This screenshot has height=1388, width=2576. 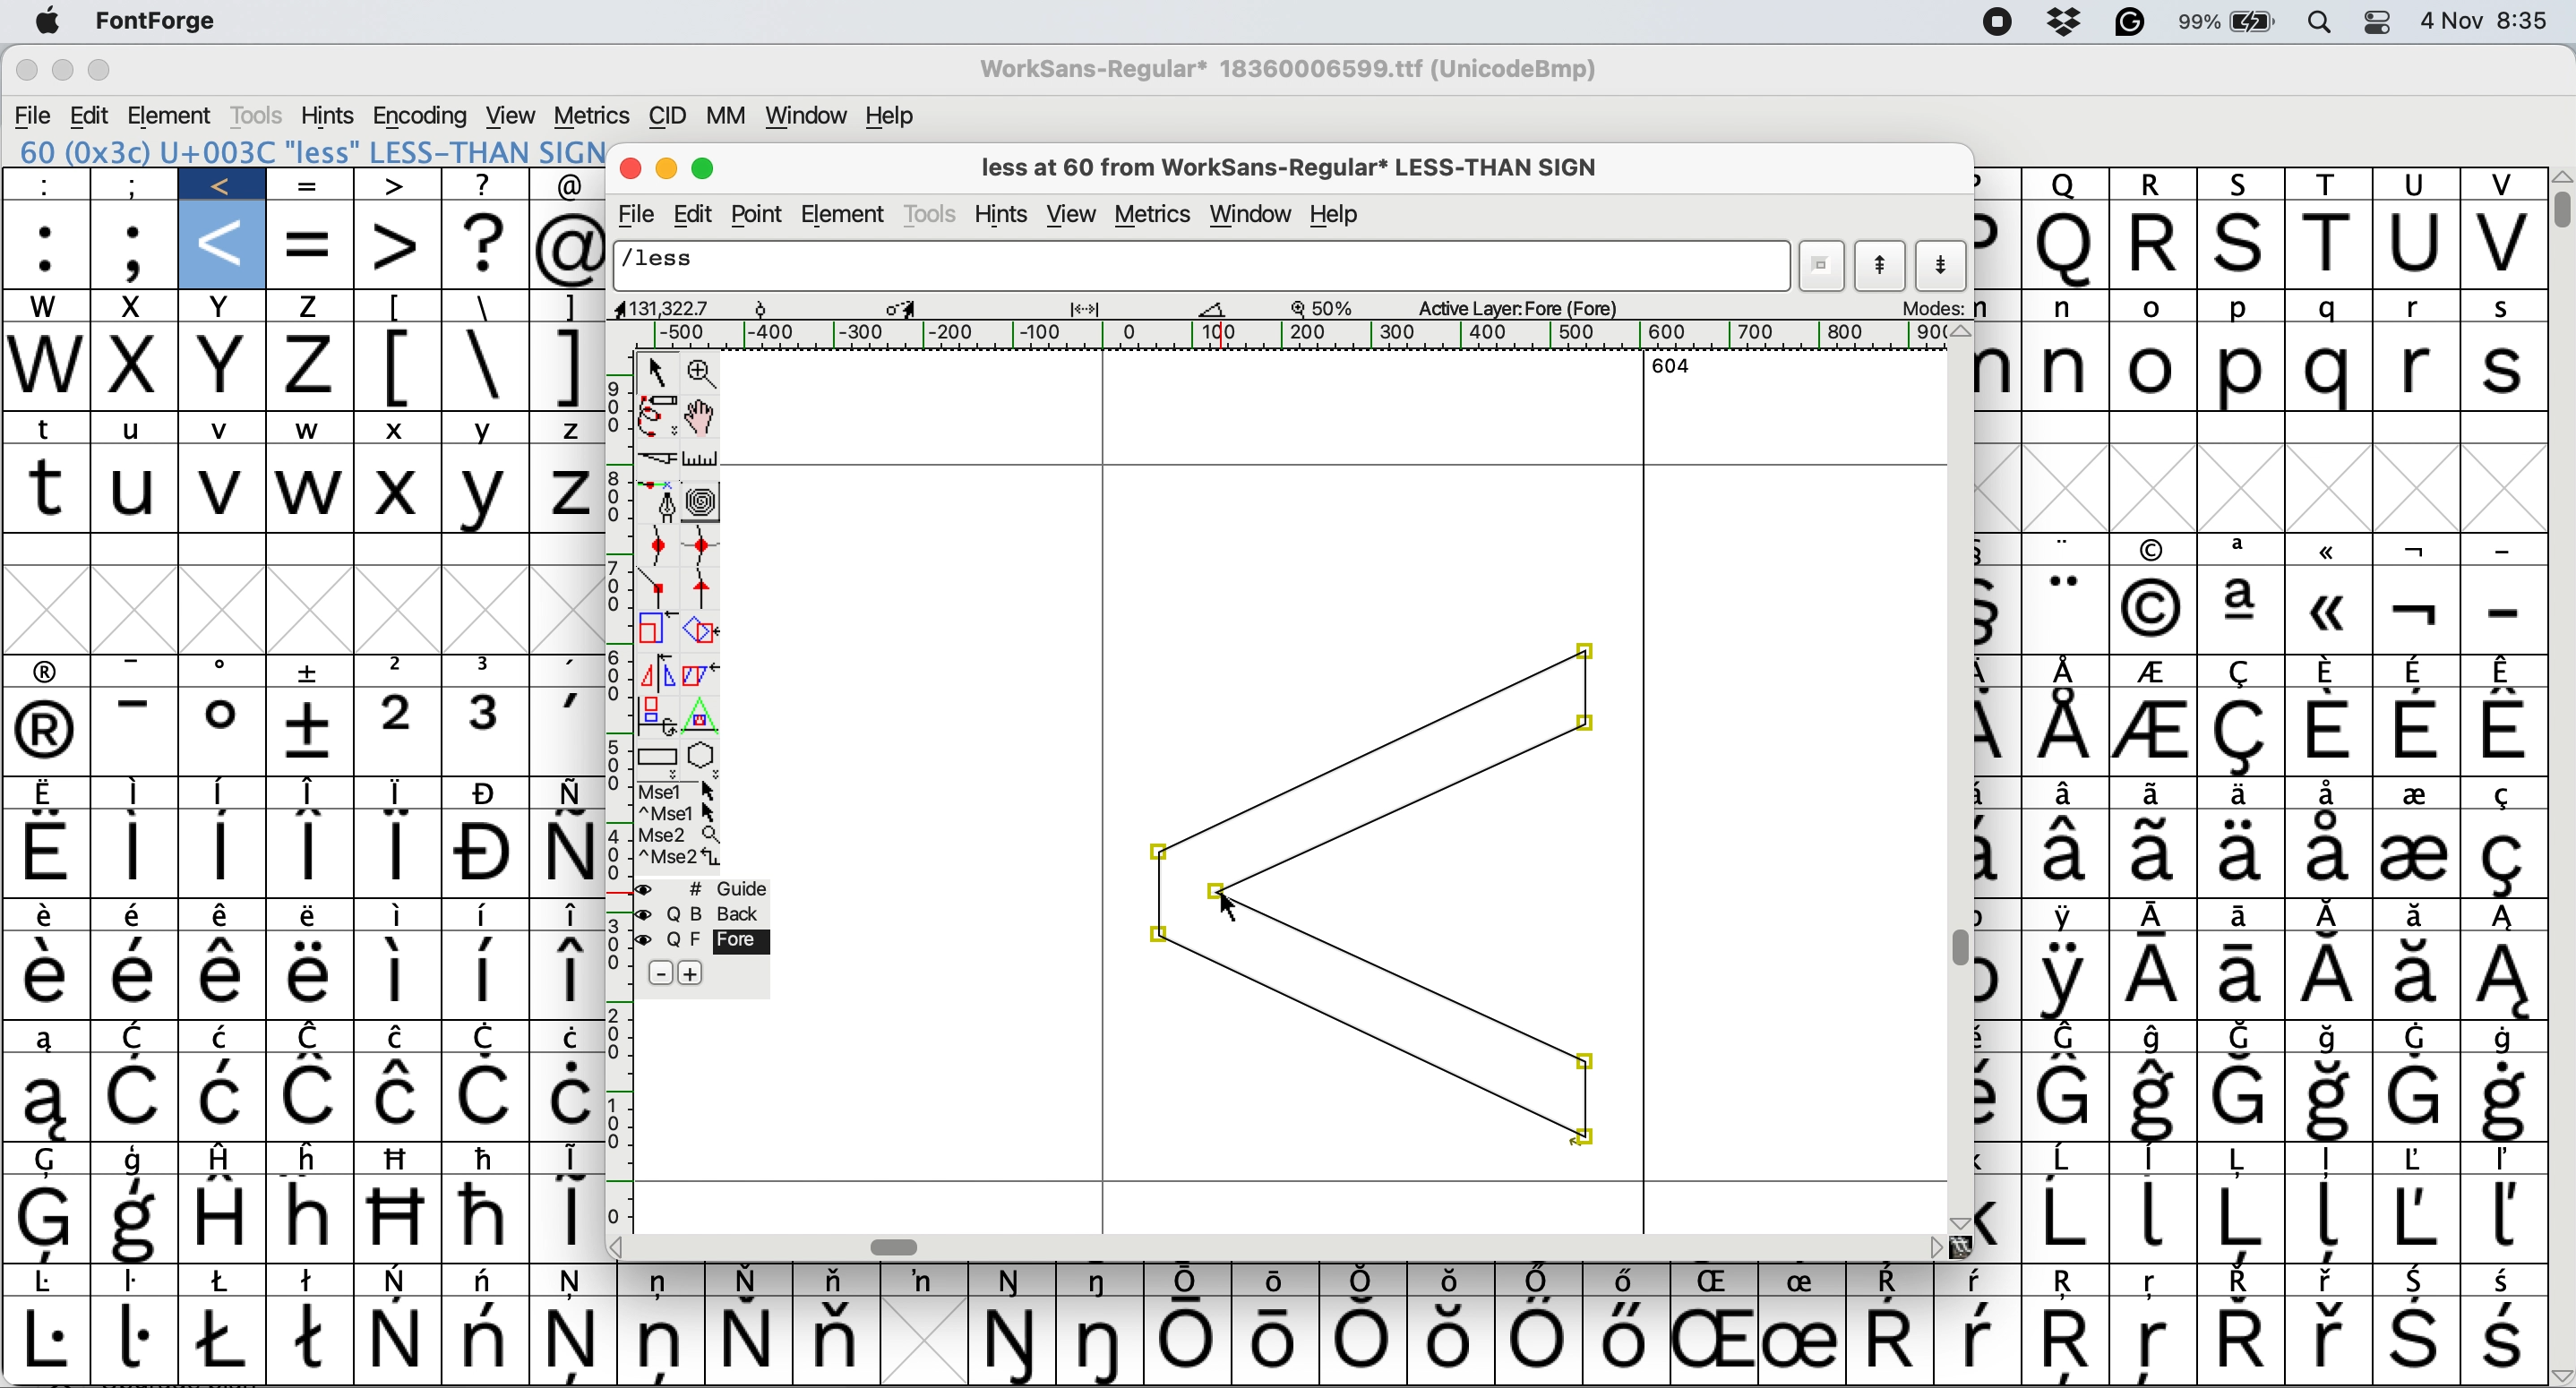 I want to click on Symbol, so click(x=1999, y=1099).